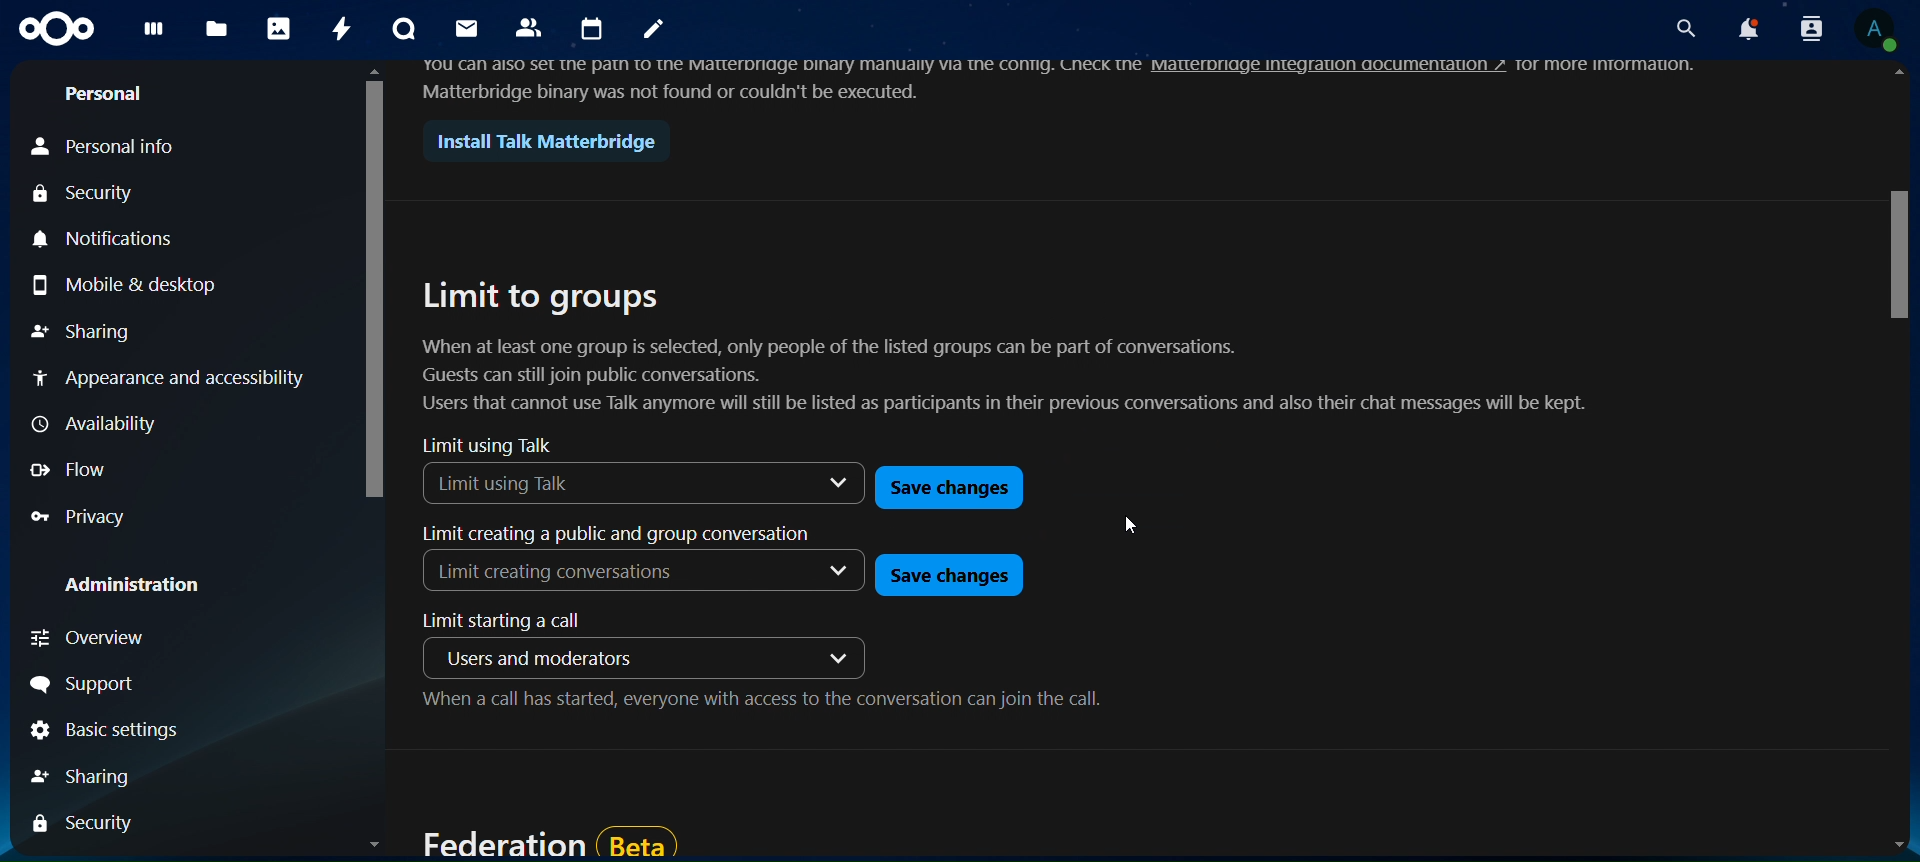 The image size is (1920, 862). I want to click on view profile, so click(1874, 29).